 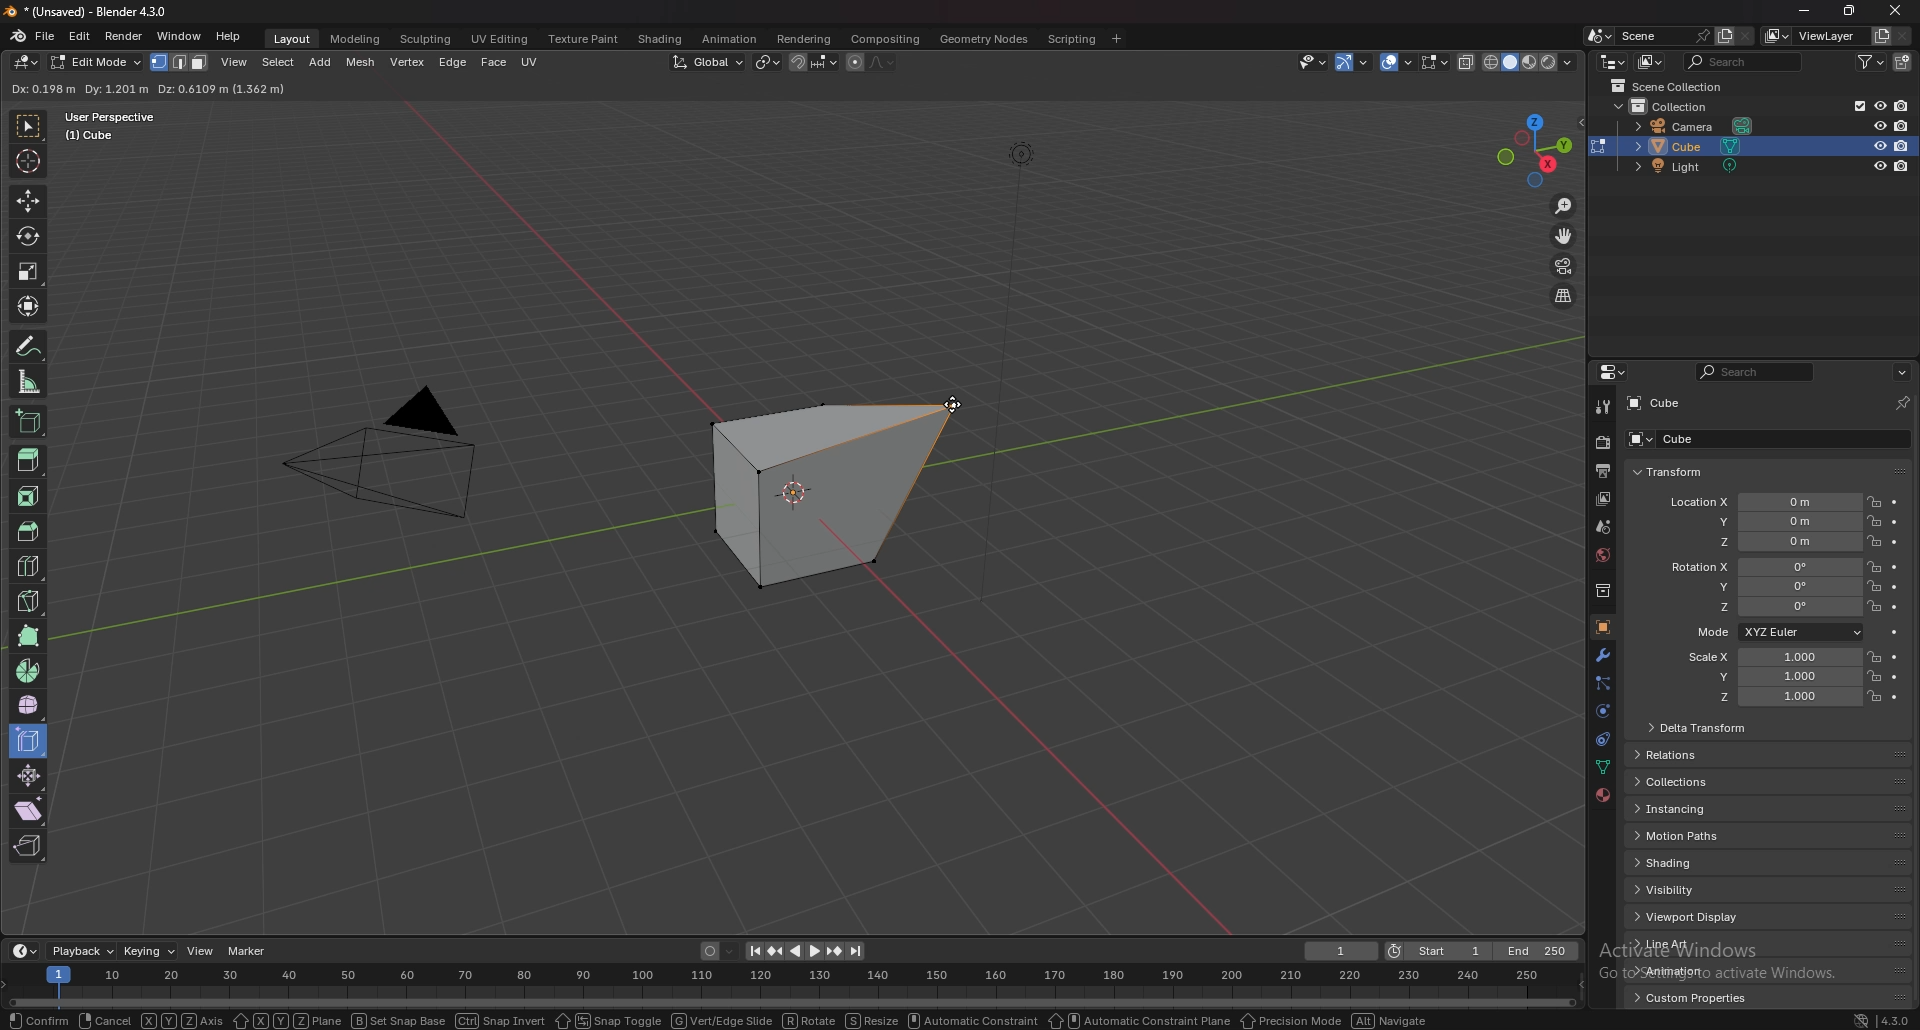 I want to click on animate property, so click(x=1893, y=631).